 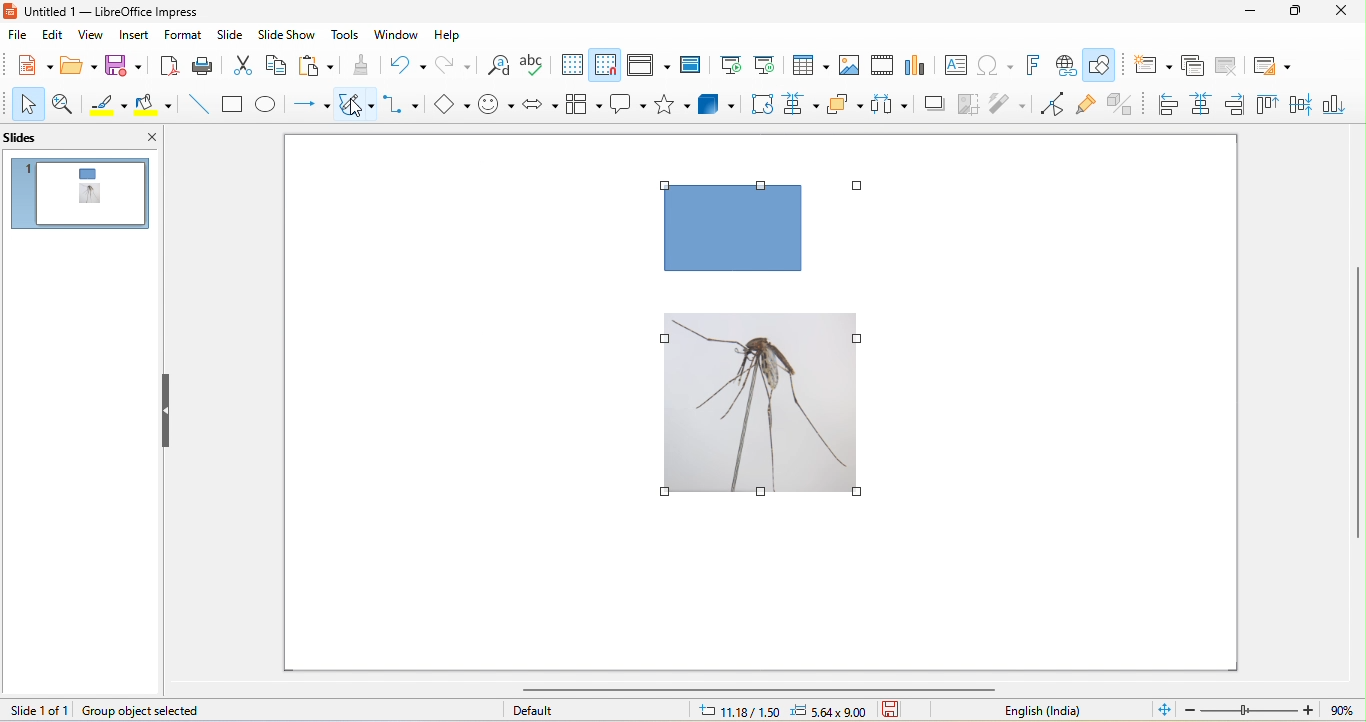 What do you see at coordinates (1276, 68) in the screenshot?
I see `slide layout` at bounding box center [1276, 68].